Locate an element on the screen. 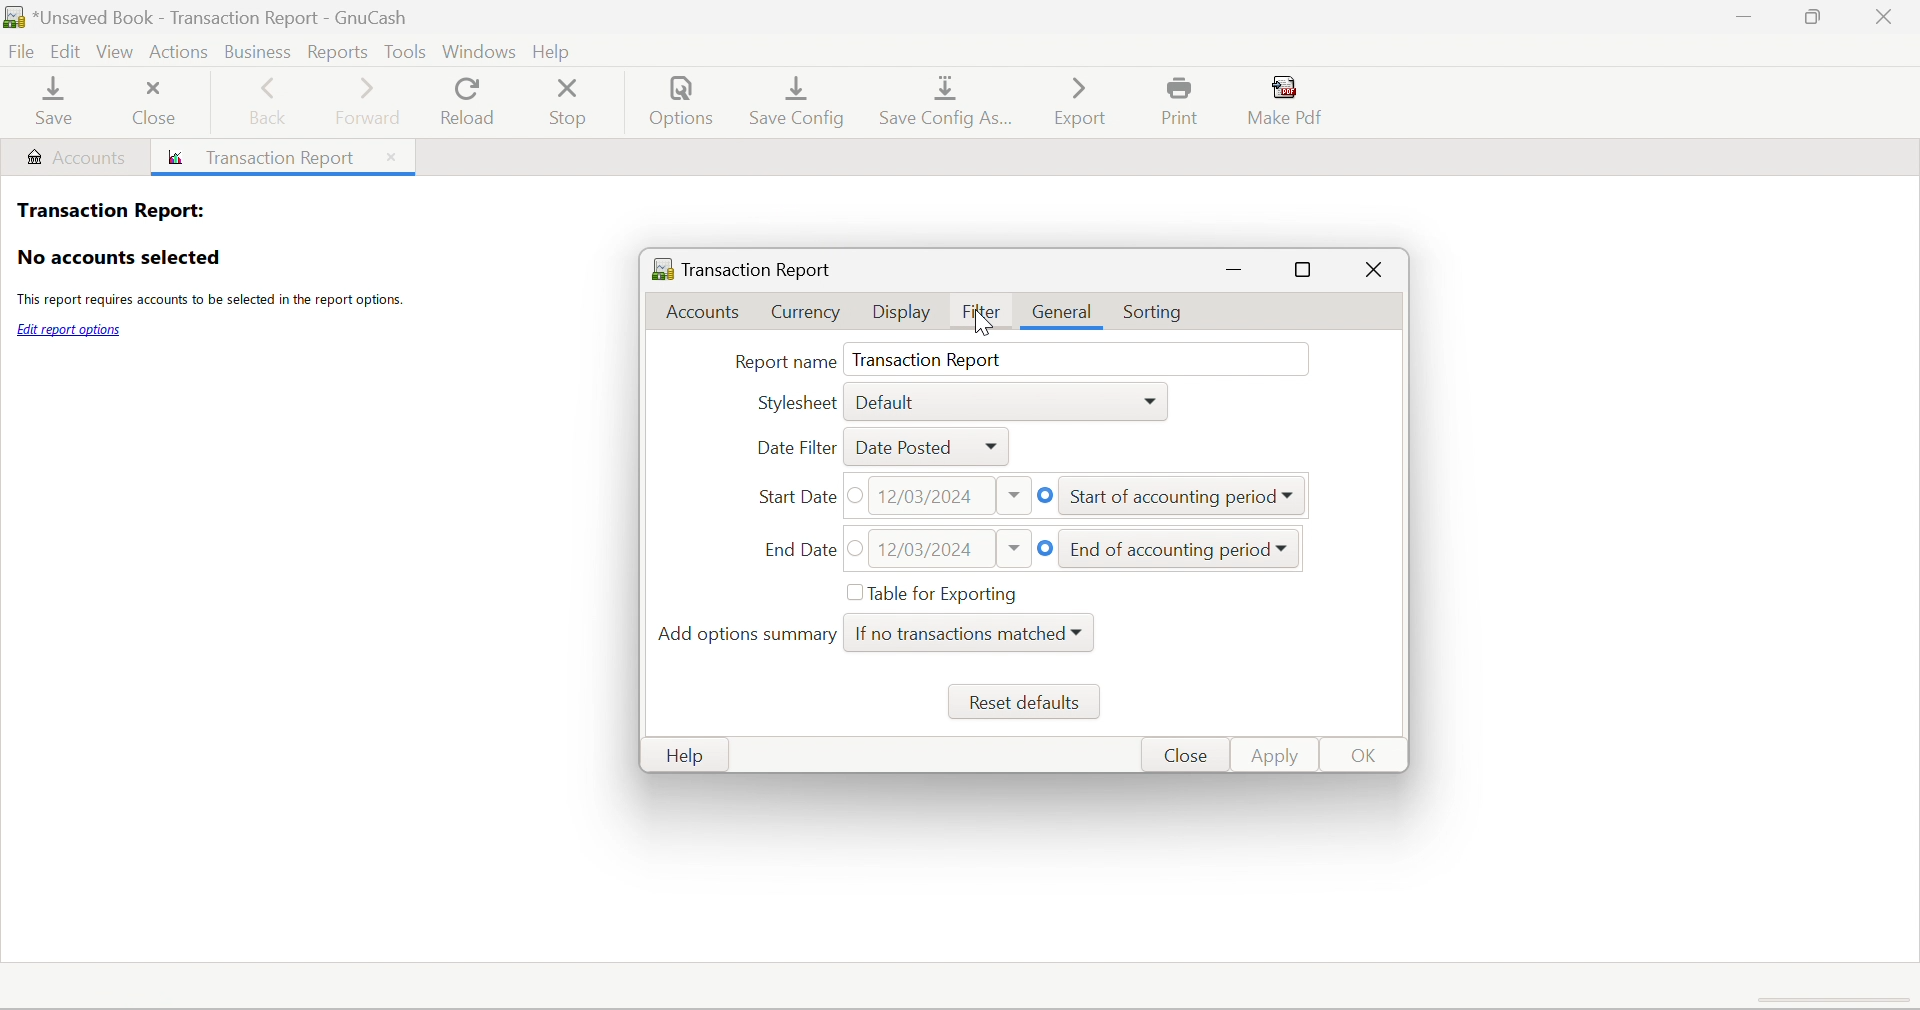 The image size is (1920, 1010). Accounts is located at coordinates (710, 313).